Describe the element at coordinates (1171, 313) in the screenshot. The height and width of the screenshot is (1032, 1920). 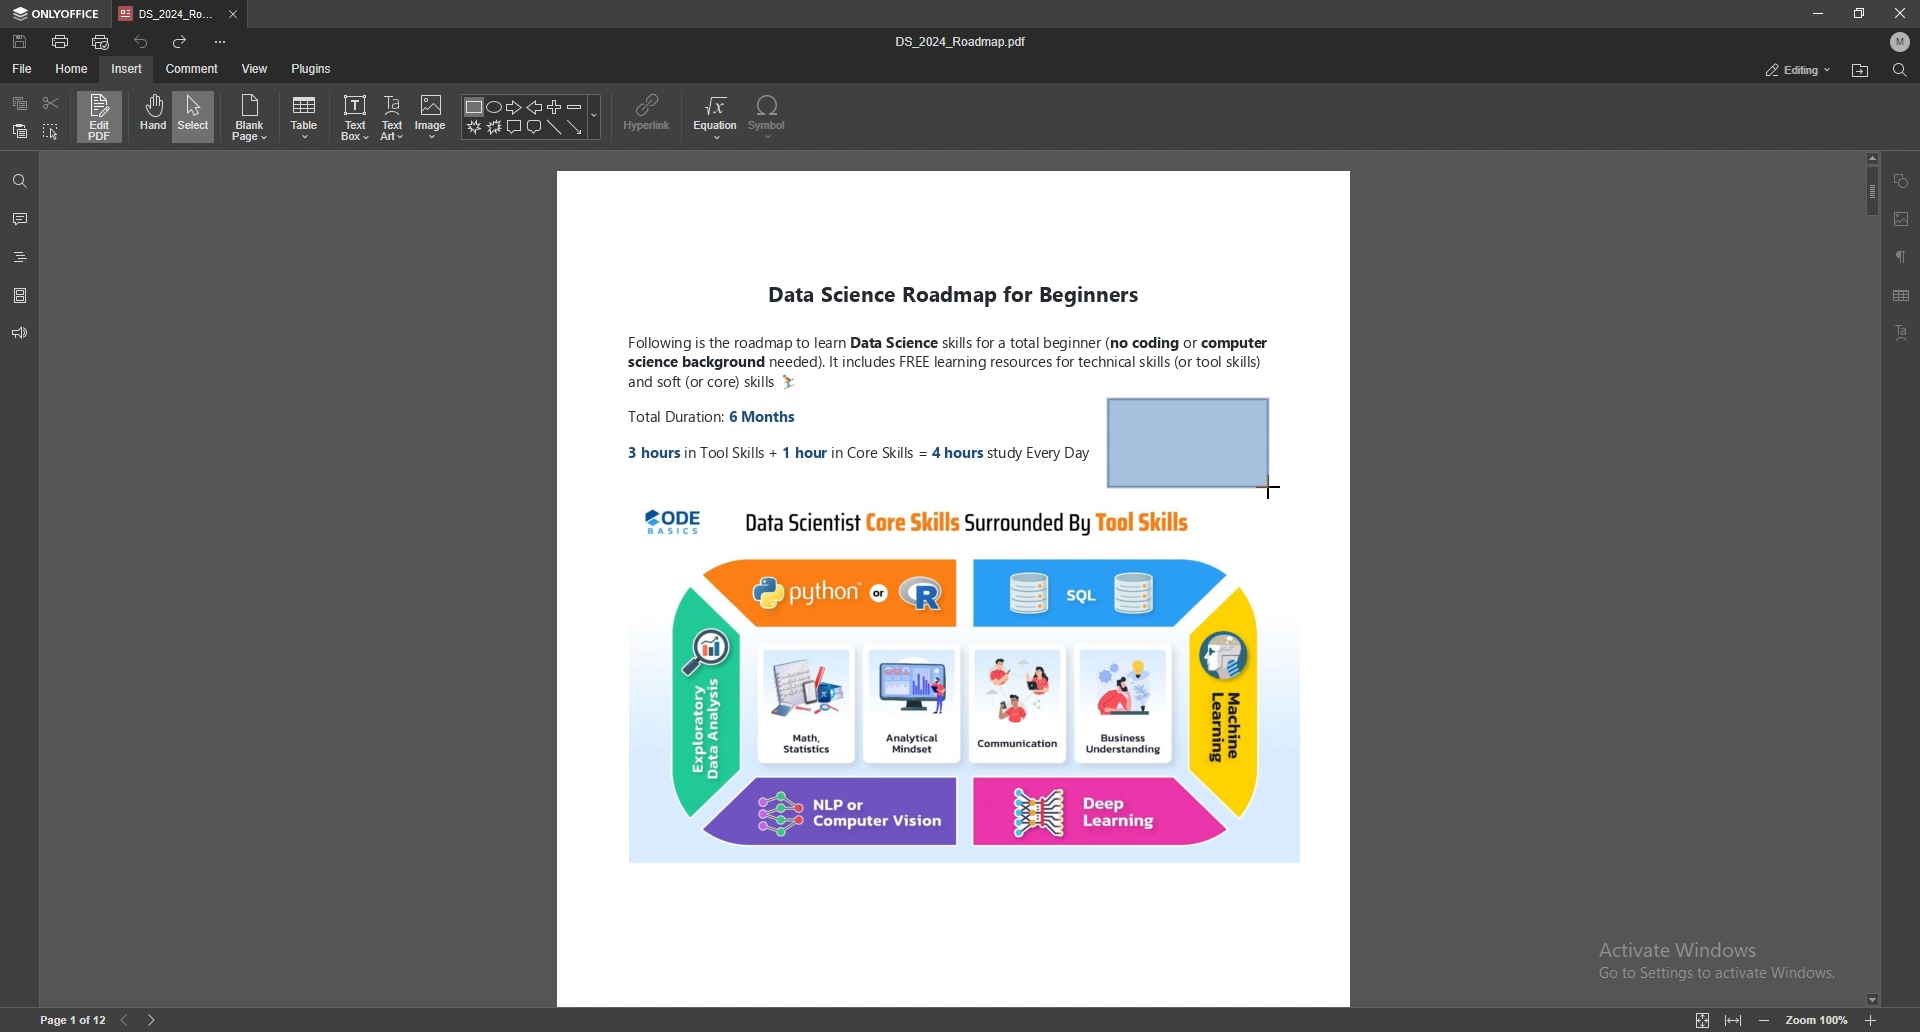
I see `pdf text` at that location.